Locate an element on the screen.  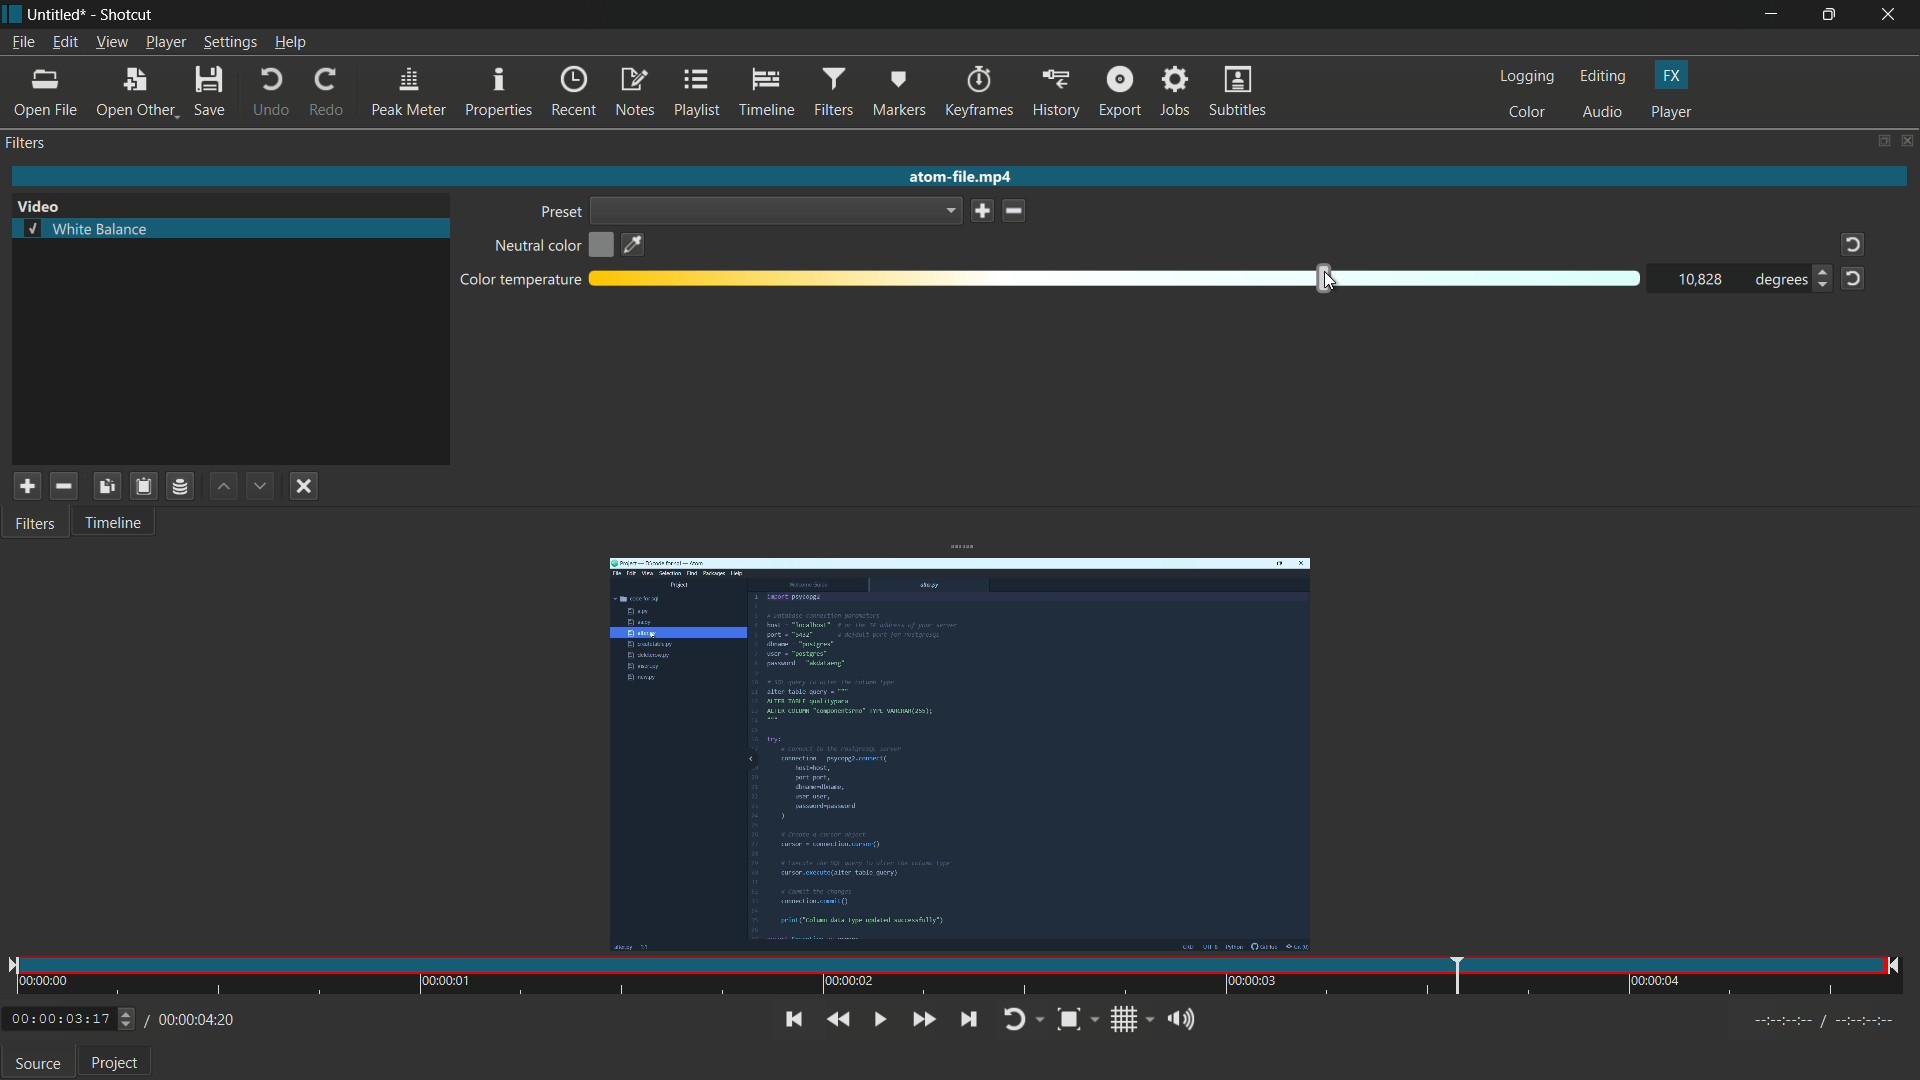
settings menu is located at coordinates (229, 42).